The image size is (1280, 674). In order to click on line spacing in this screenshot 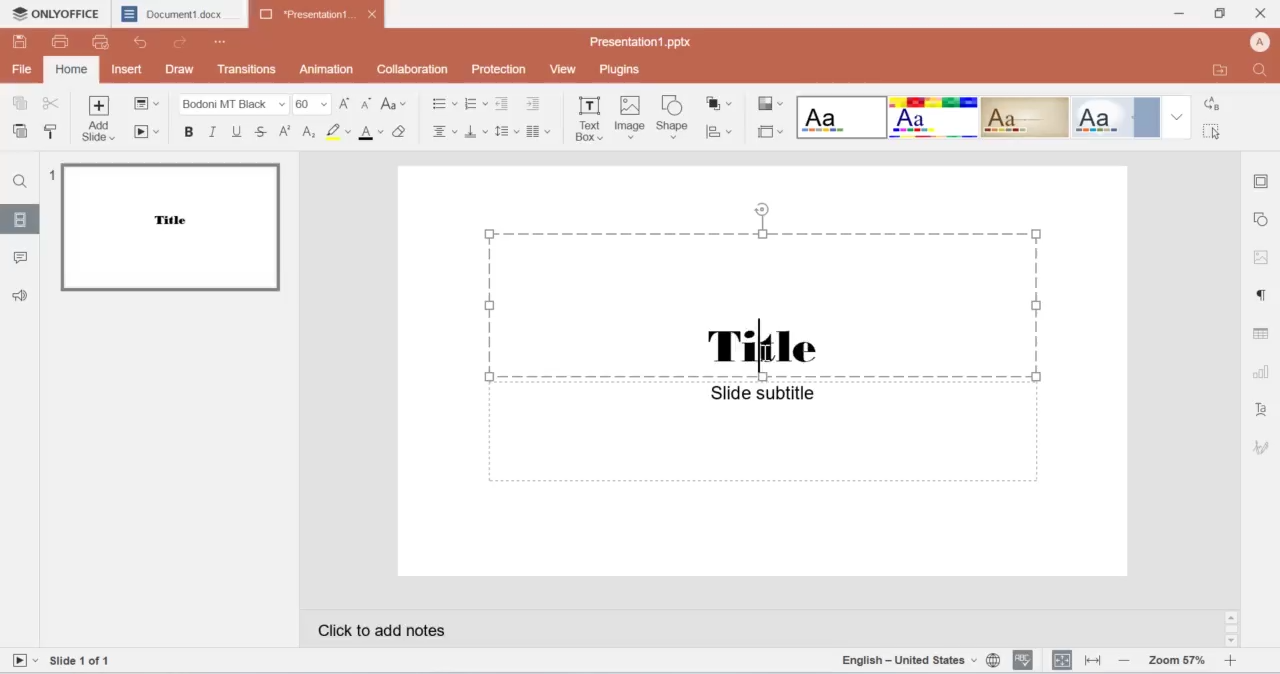, I will do `click(506, 131)`.